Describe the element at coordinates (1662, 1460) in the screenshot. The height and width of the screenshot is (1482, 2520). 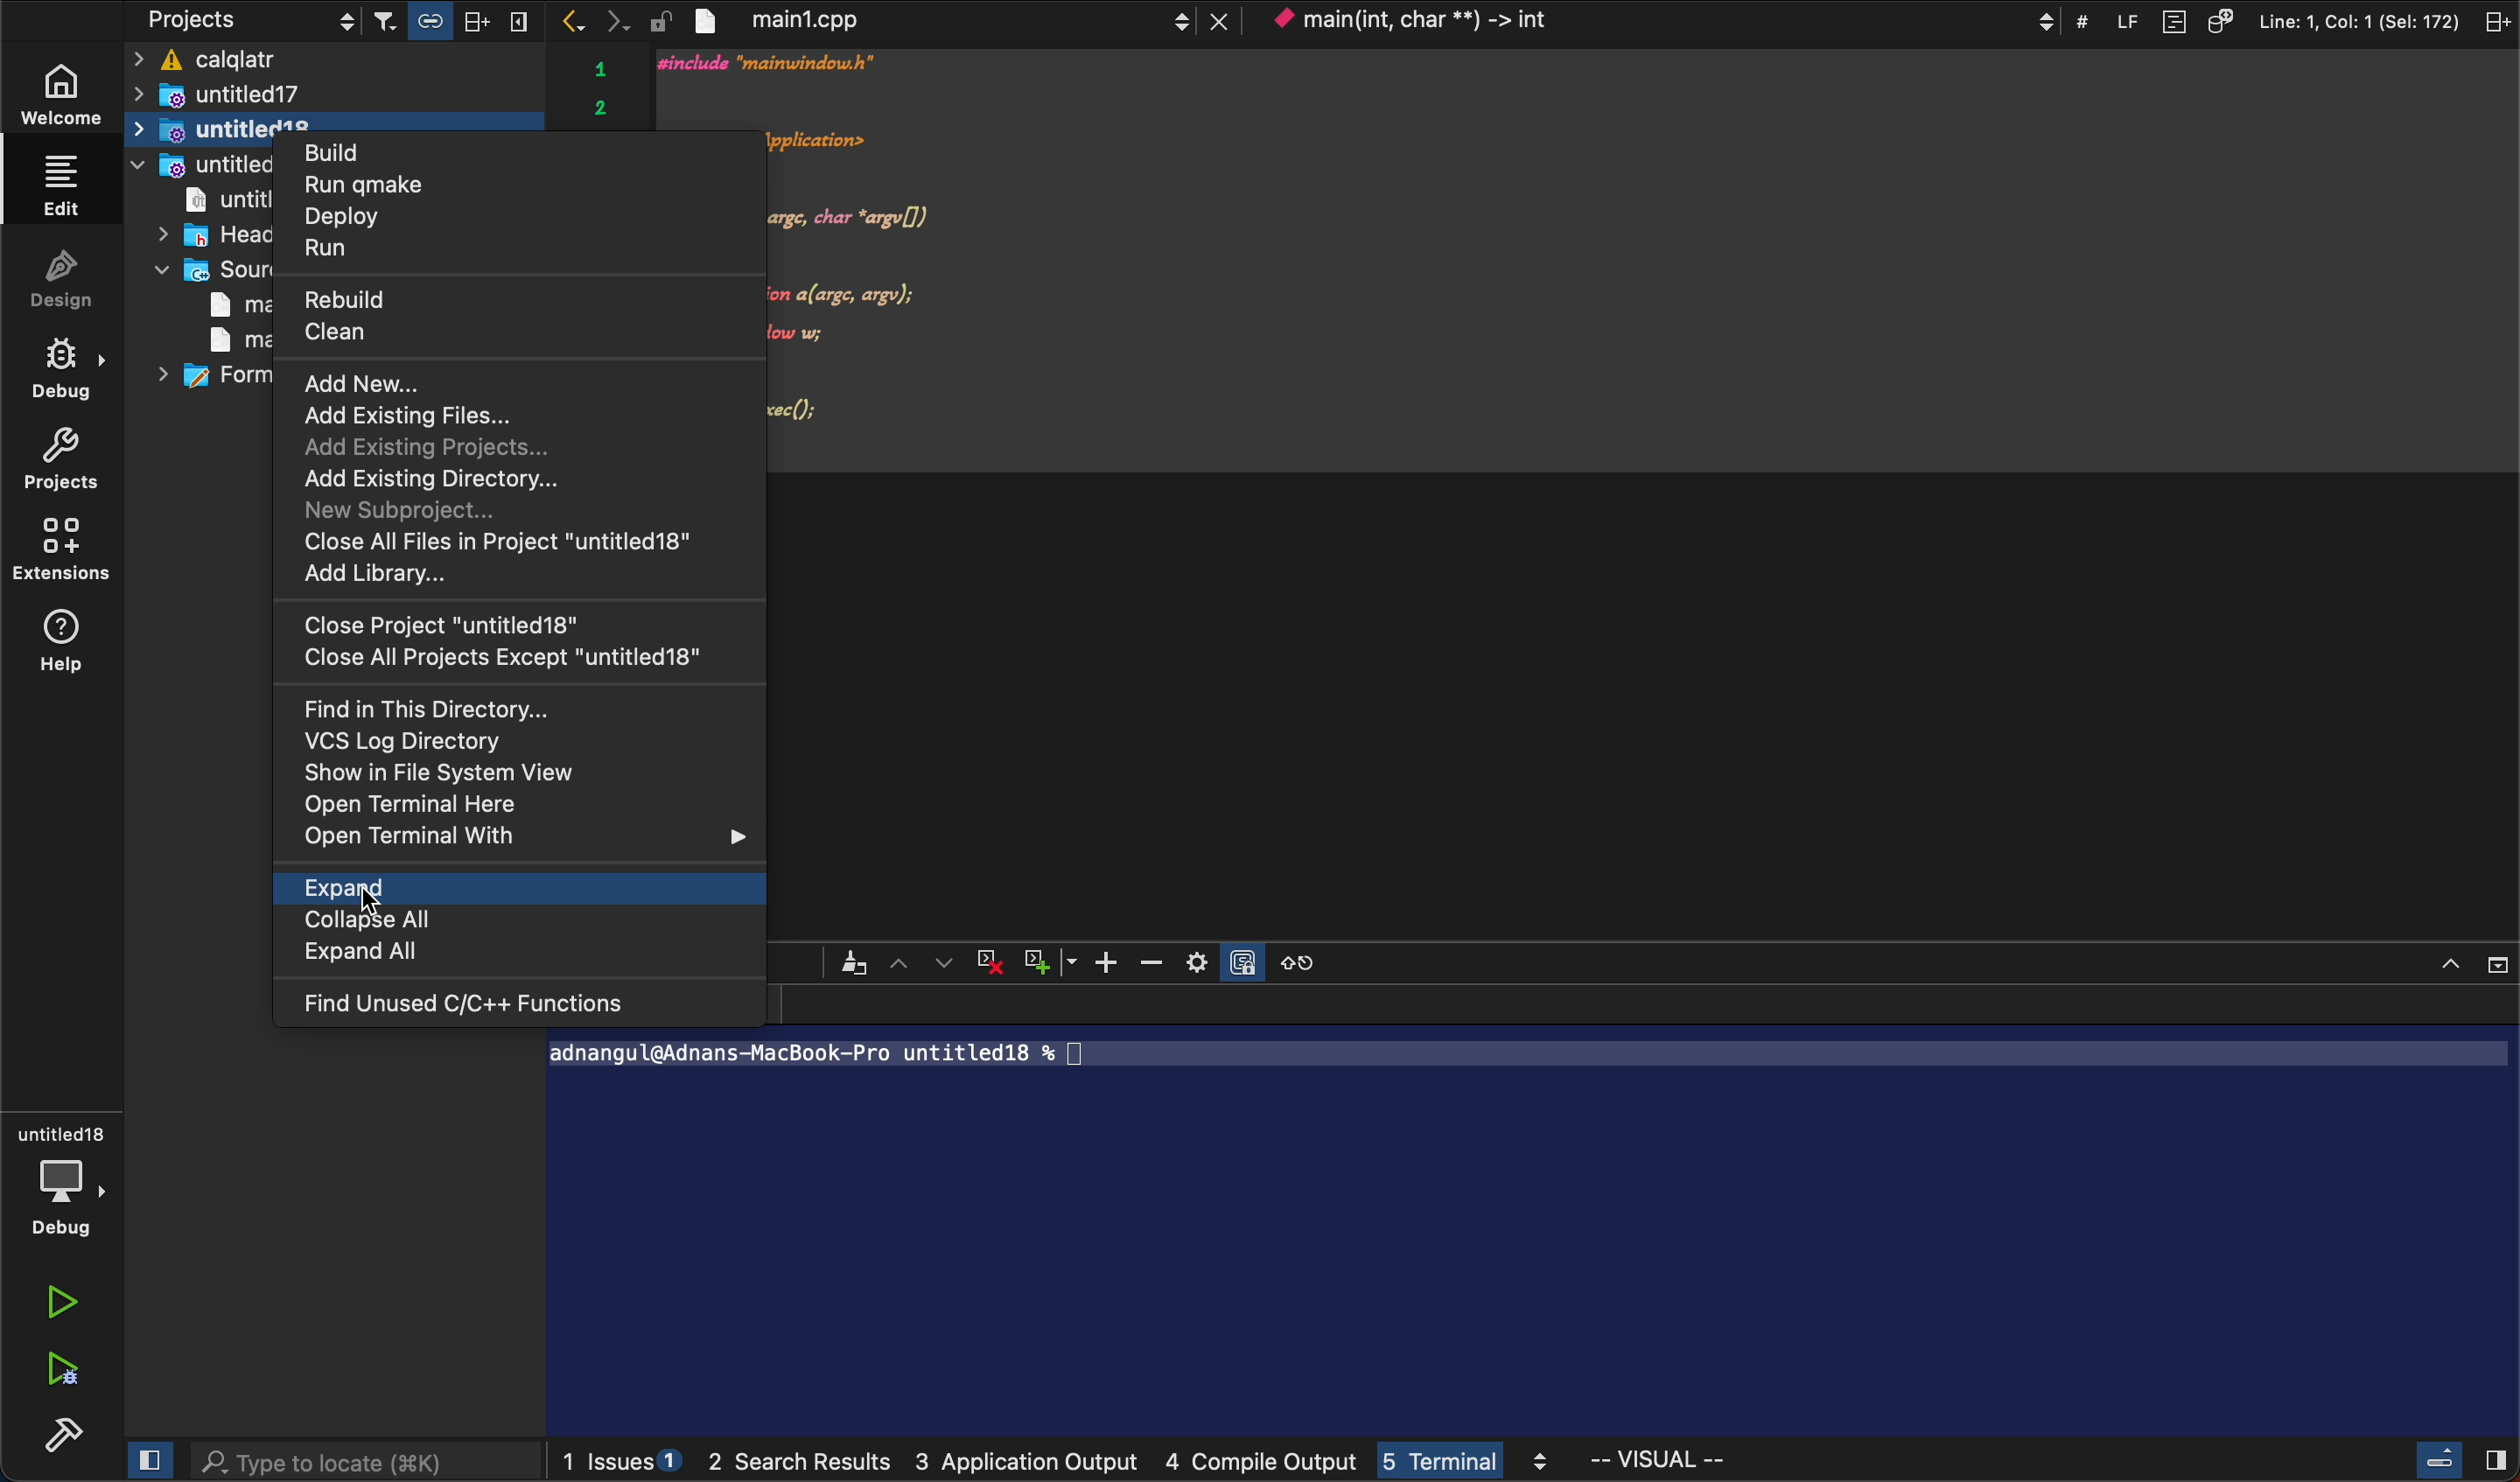
I see `visual` at that location.